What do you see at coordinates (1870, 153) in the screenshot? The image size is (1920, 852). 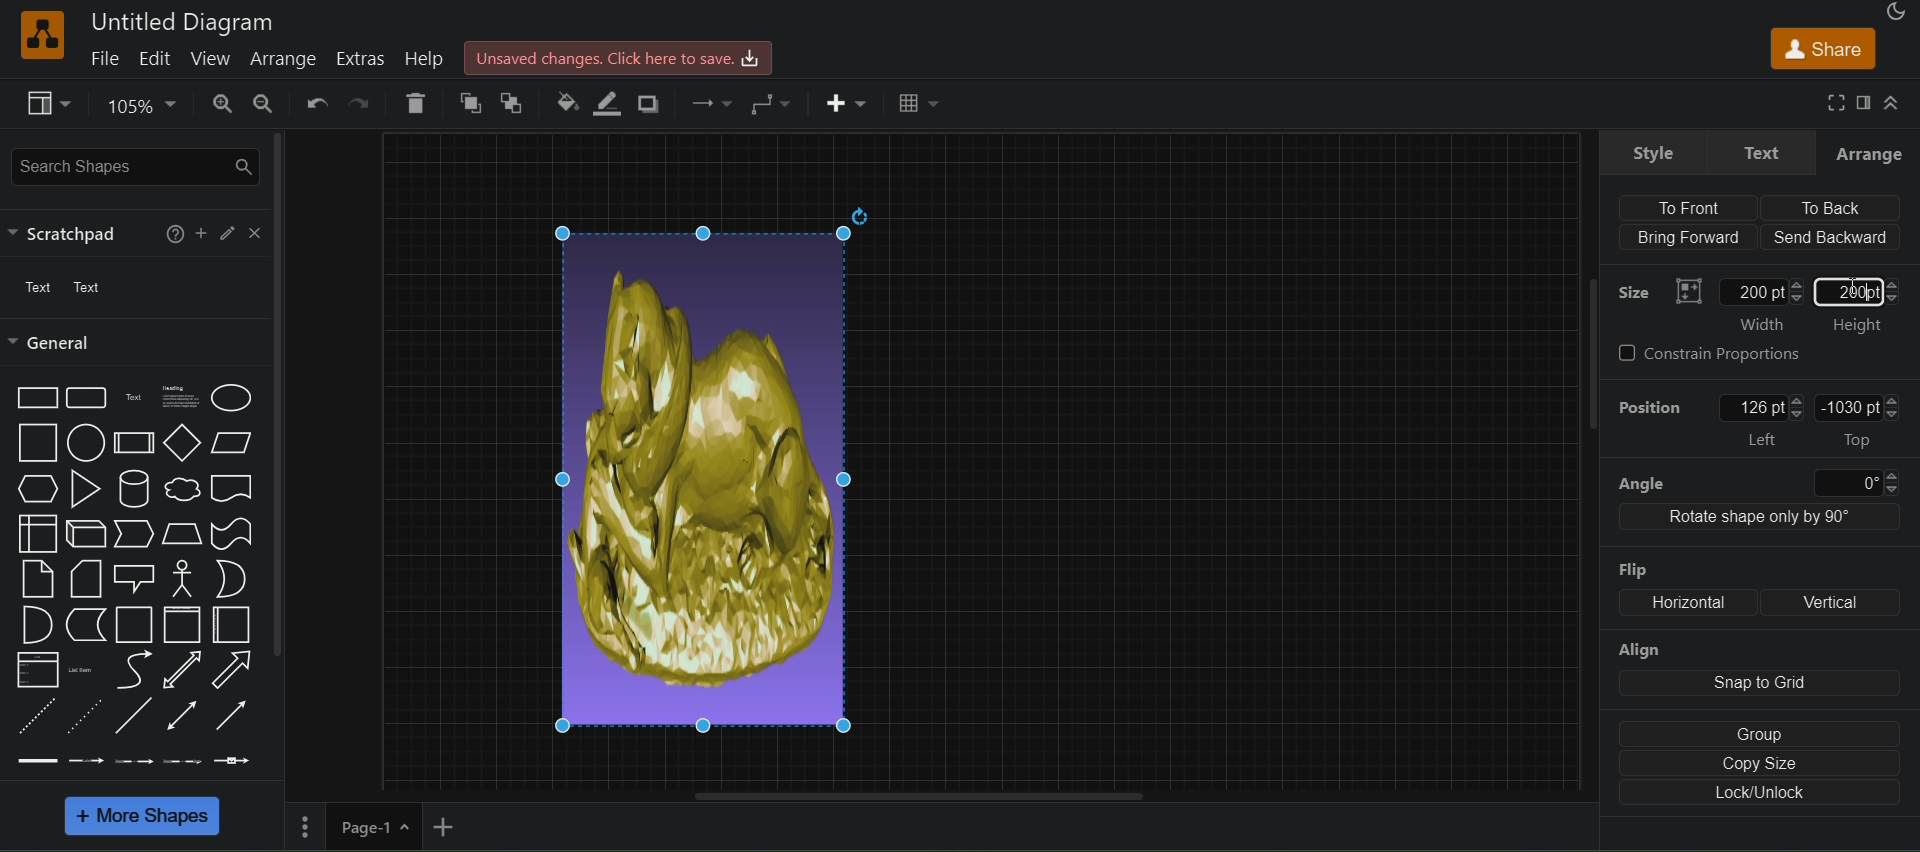 I see `Arrange` at bounding box center [1870, 153].